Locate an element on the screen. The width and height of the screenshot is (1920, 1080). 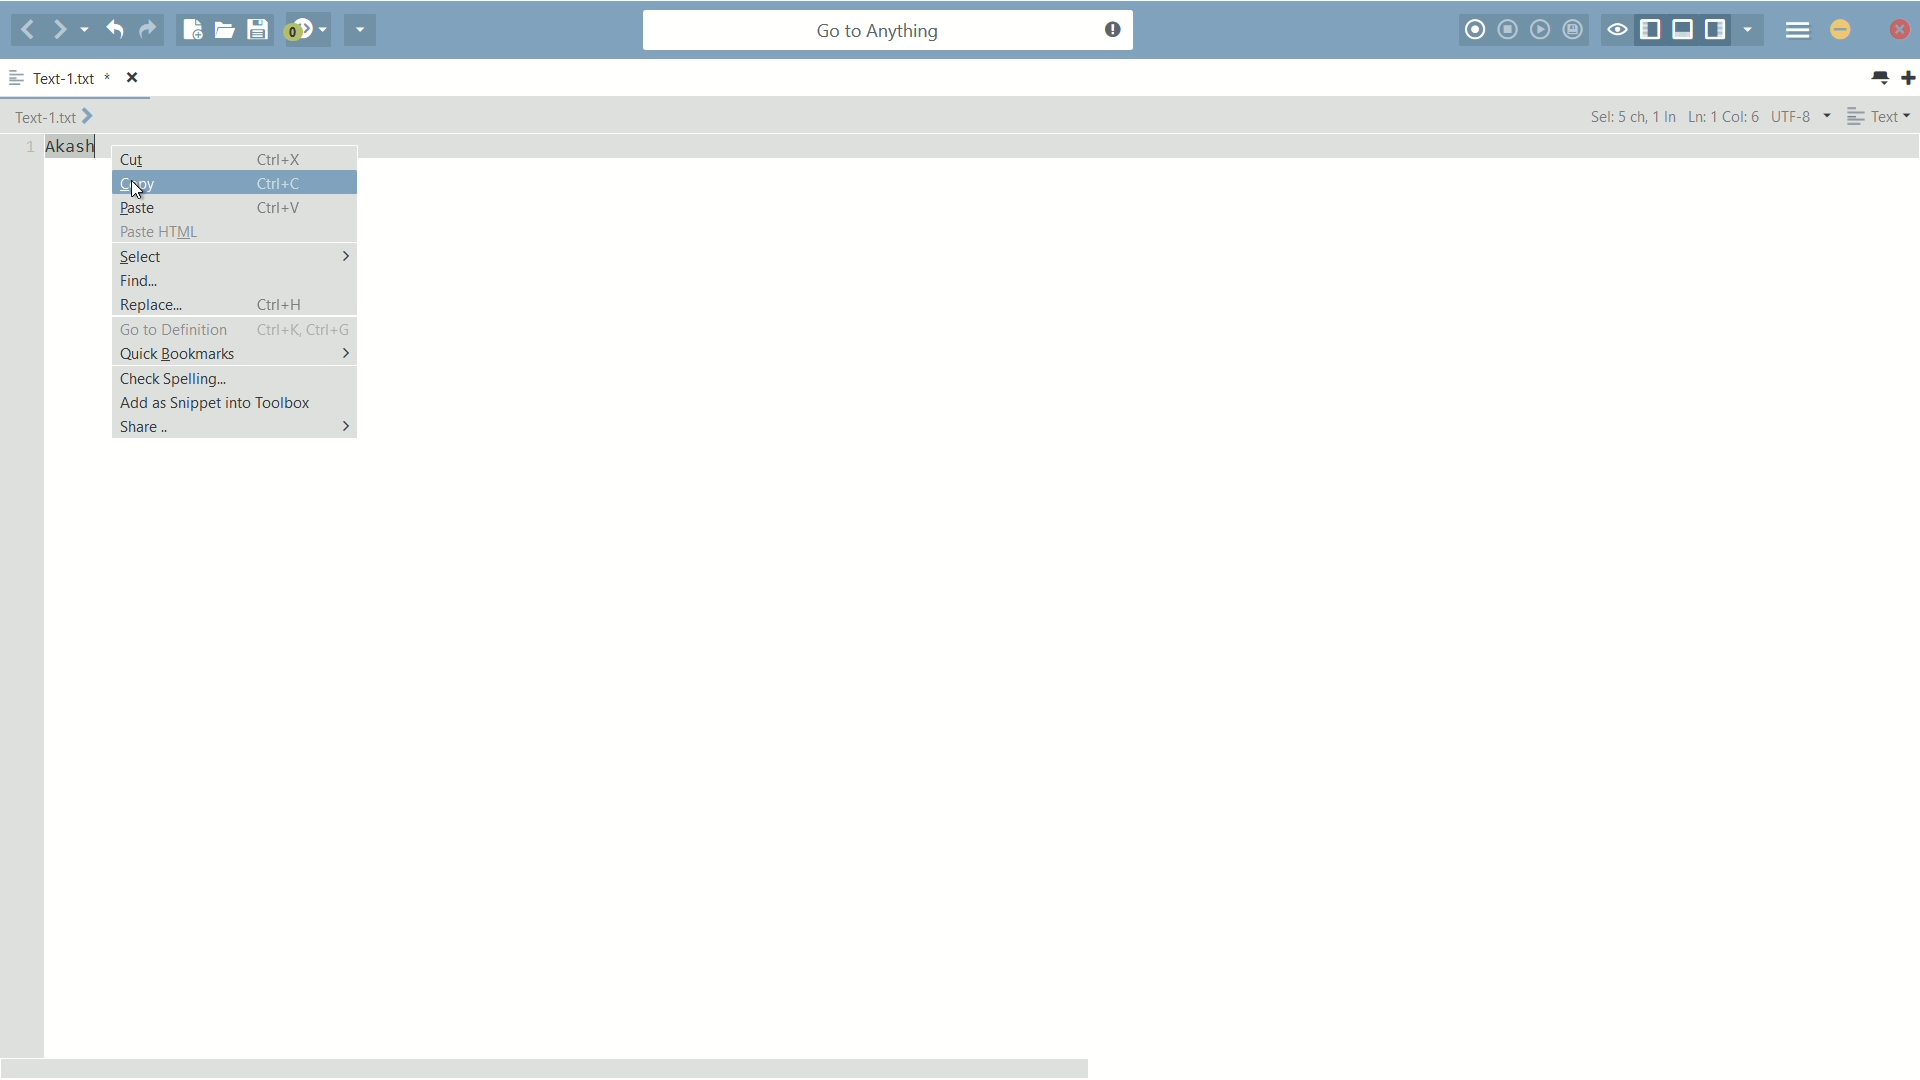
line number is located at coordinates (26, 148).